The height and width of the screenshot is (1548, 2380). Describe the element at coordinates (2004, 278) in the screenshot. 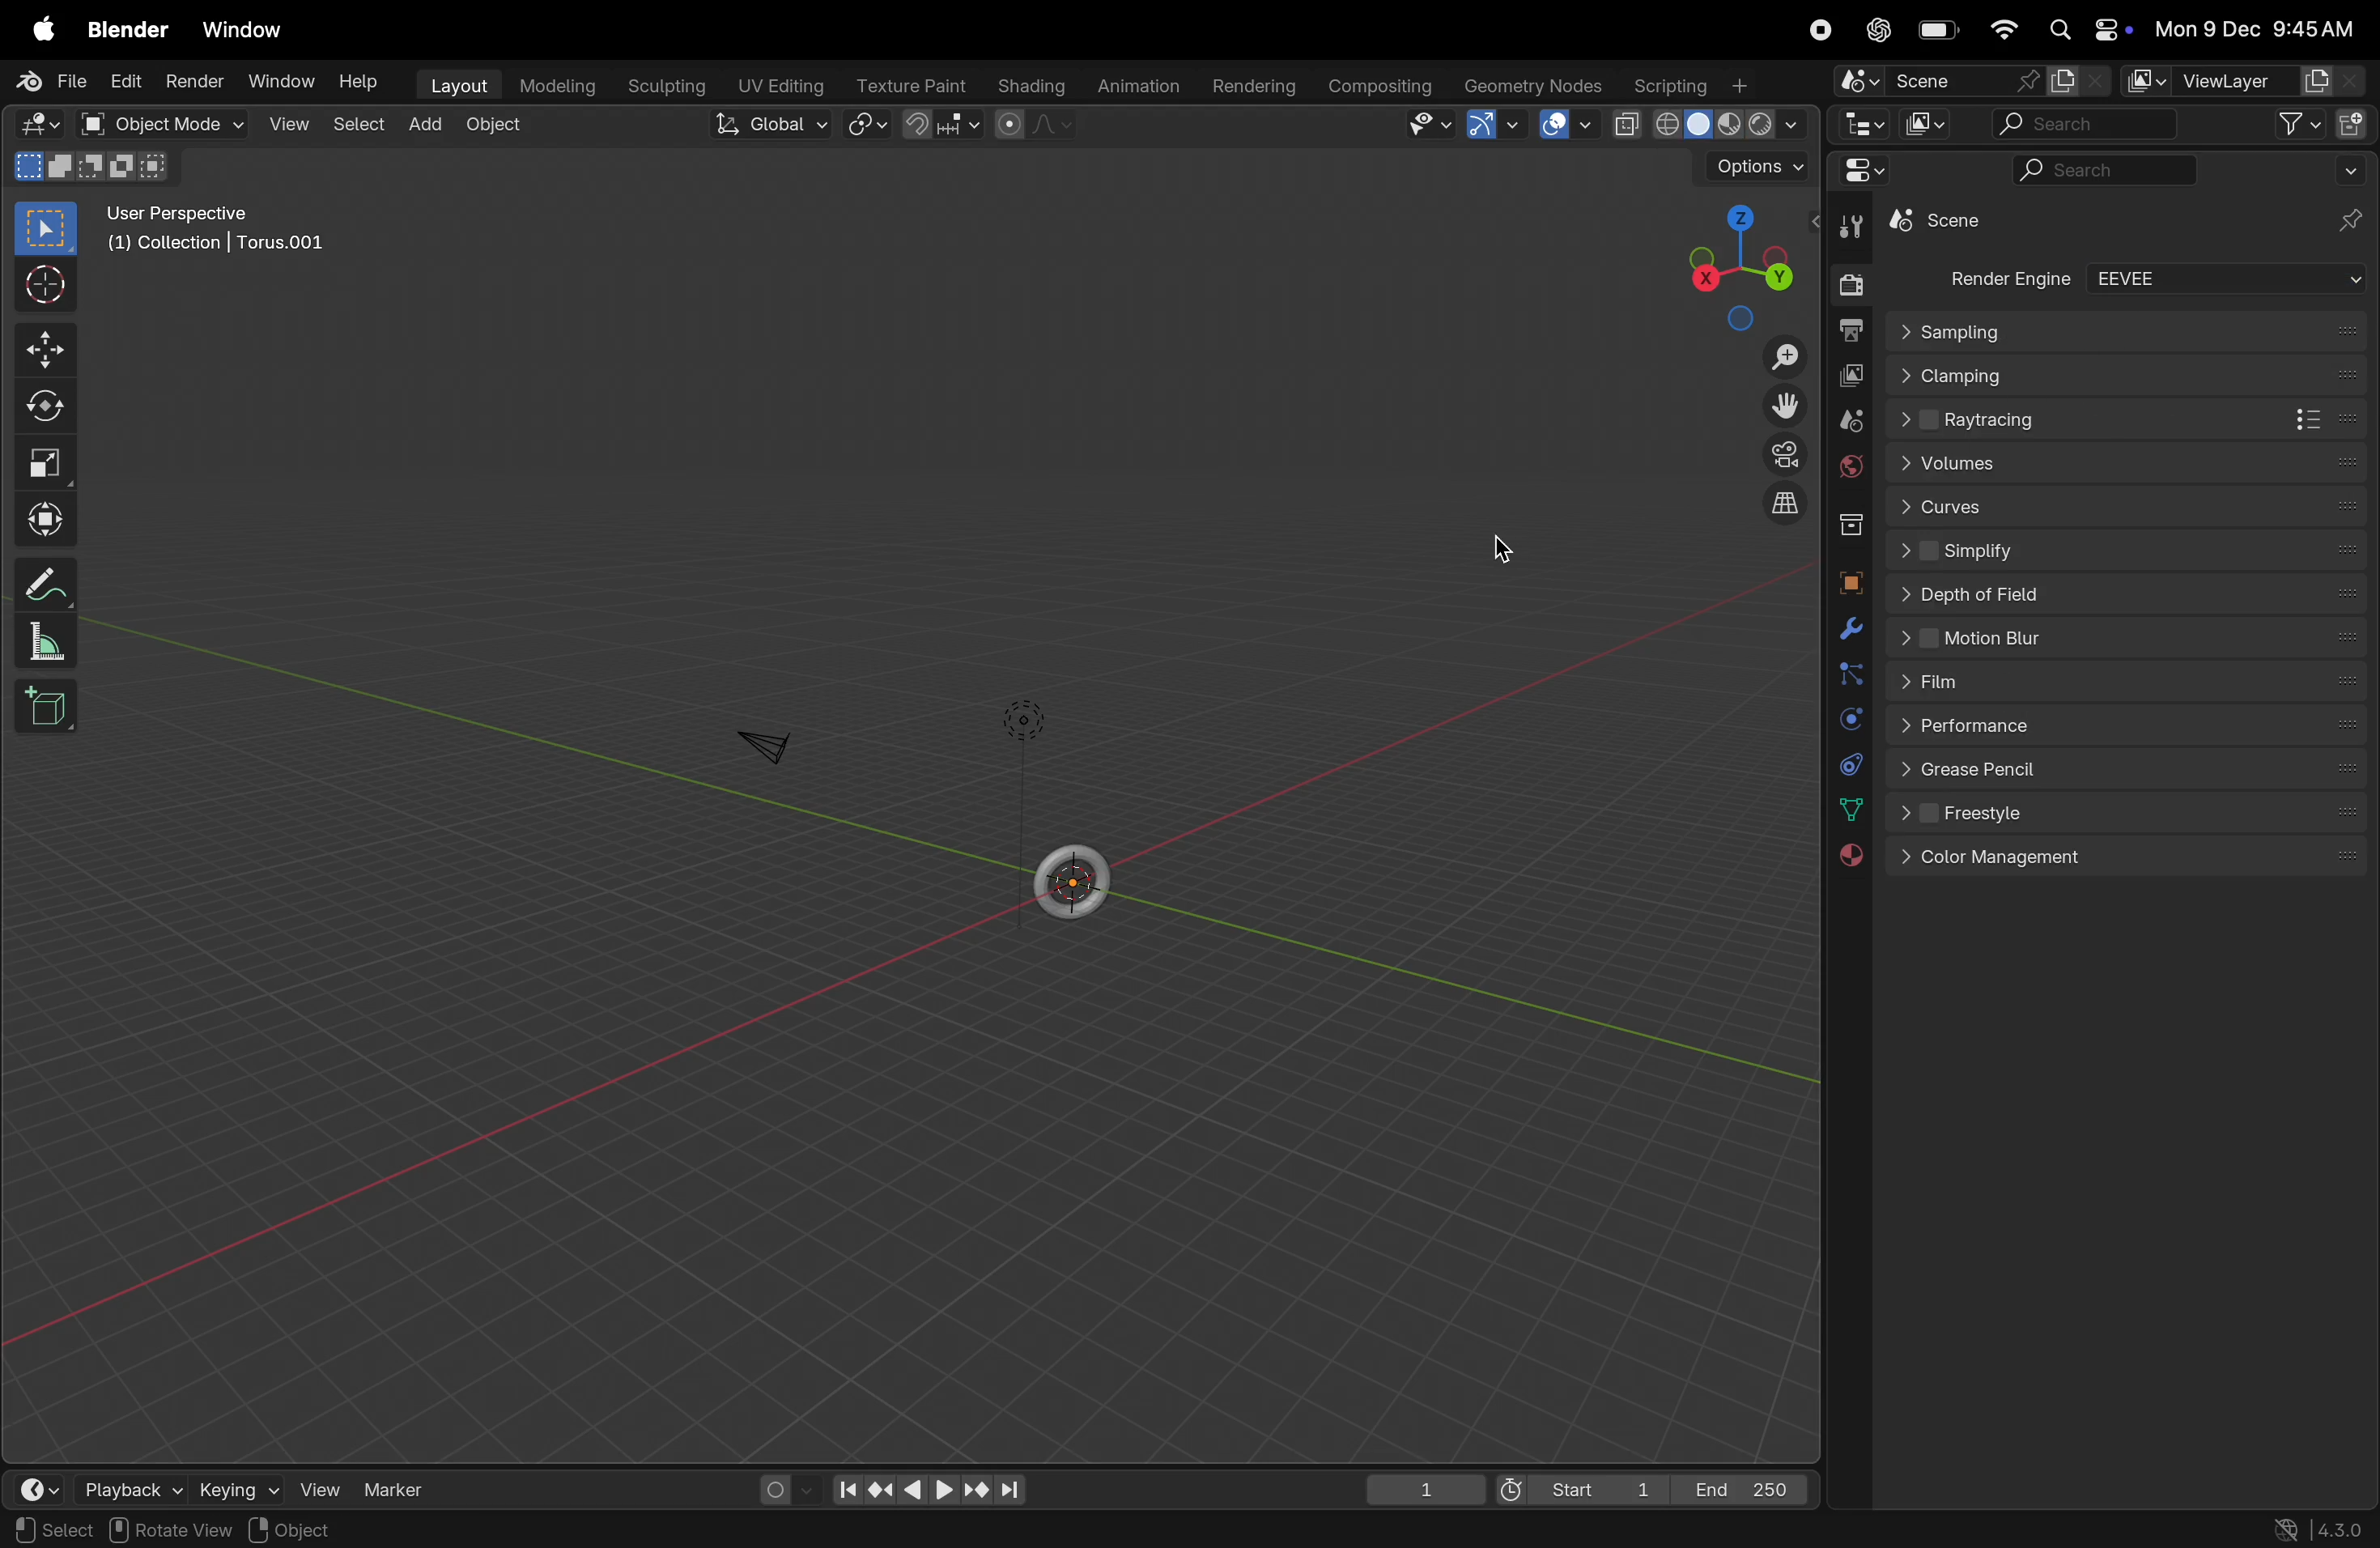

I see `render engine` at that location.